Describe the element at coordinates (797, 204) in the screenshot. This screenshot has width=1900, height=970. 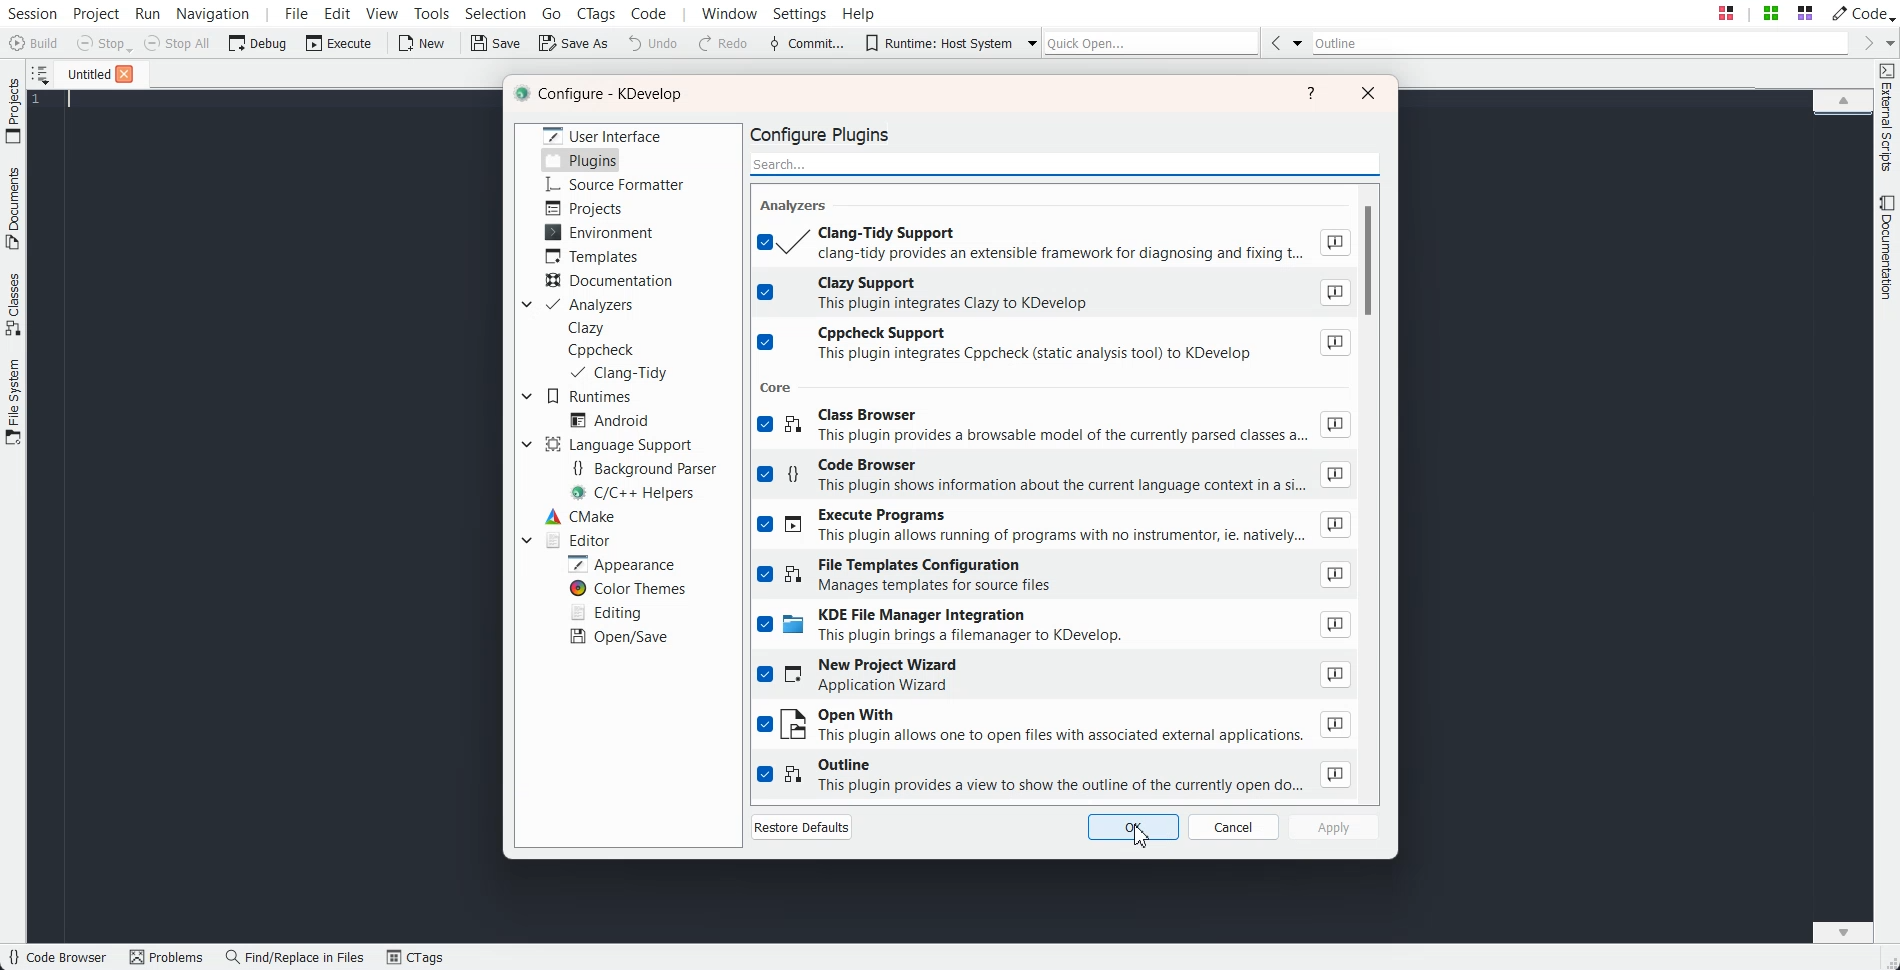
I see `Text` at that location.